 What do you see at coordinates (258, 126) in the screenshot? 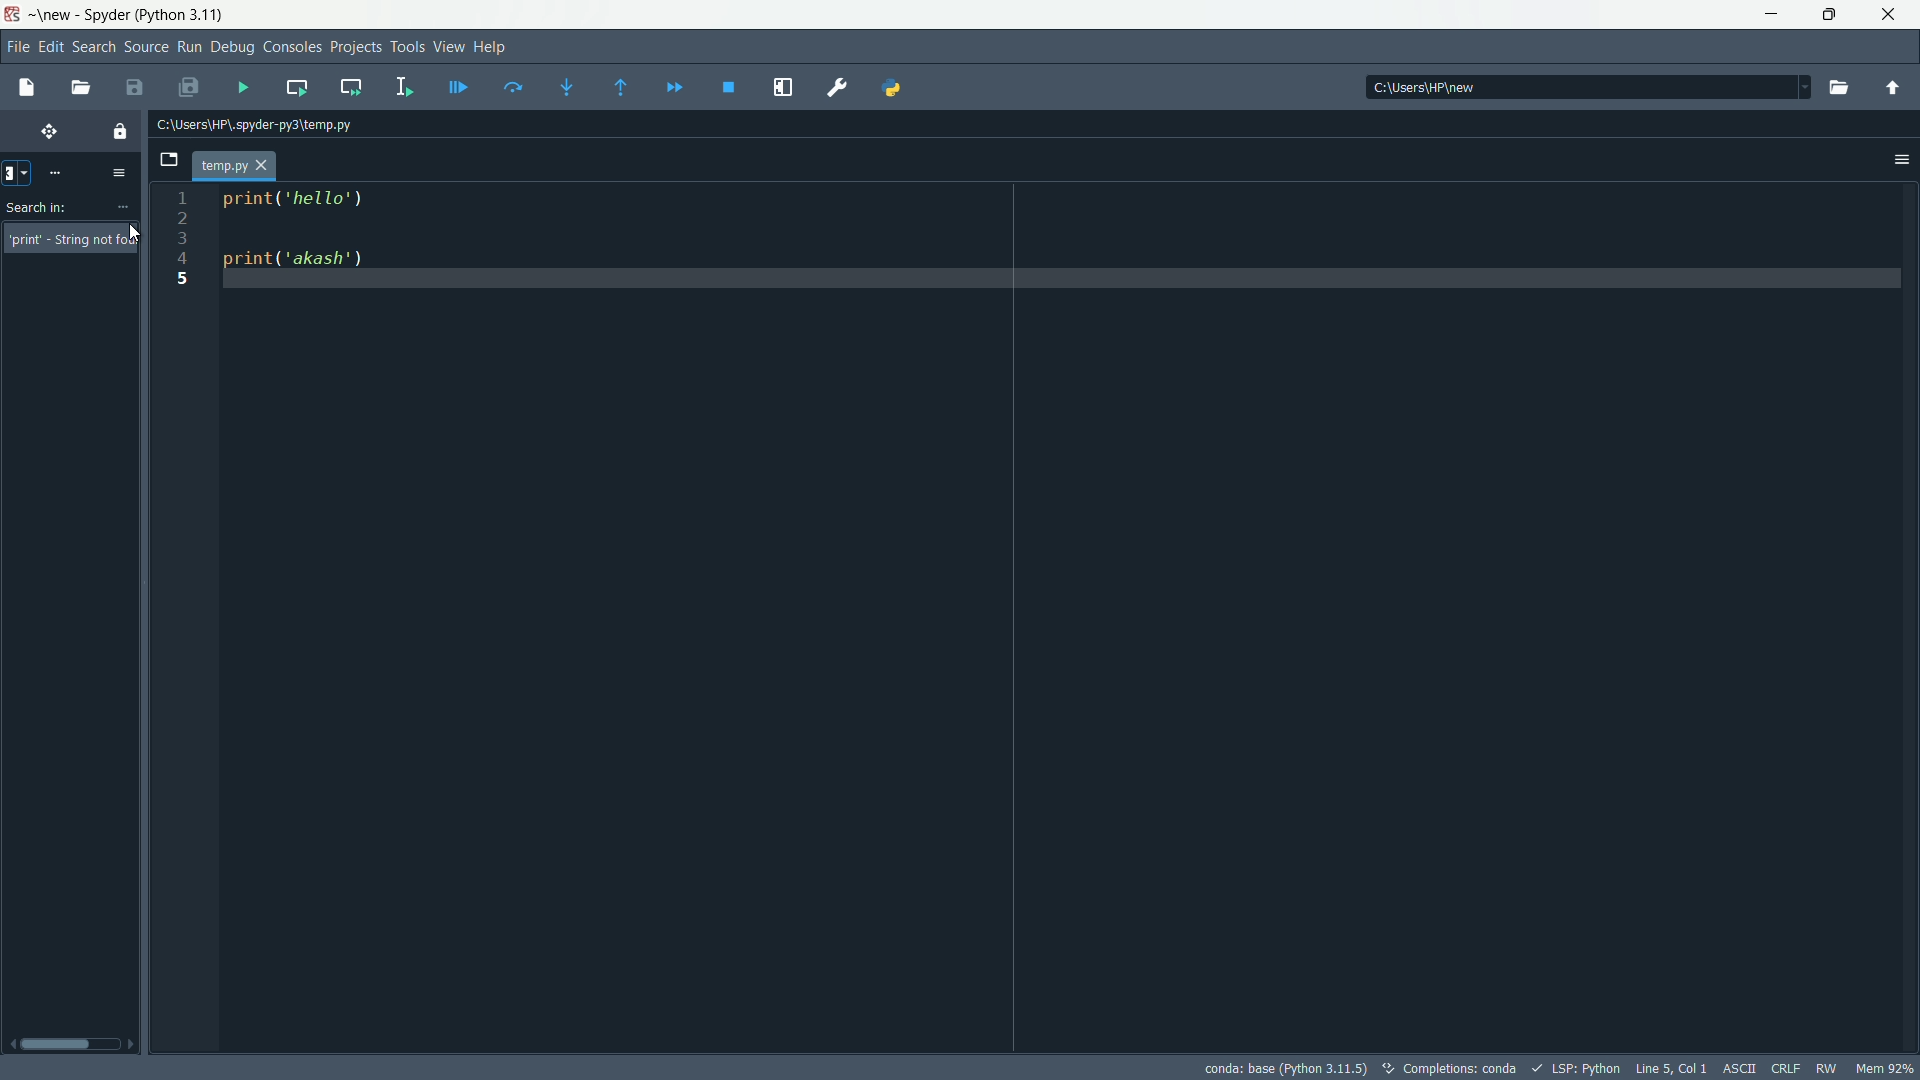
I see `file directory` at bounding box center [258, 126].